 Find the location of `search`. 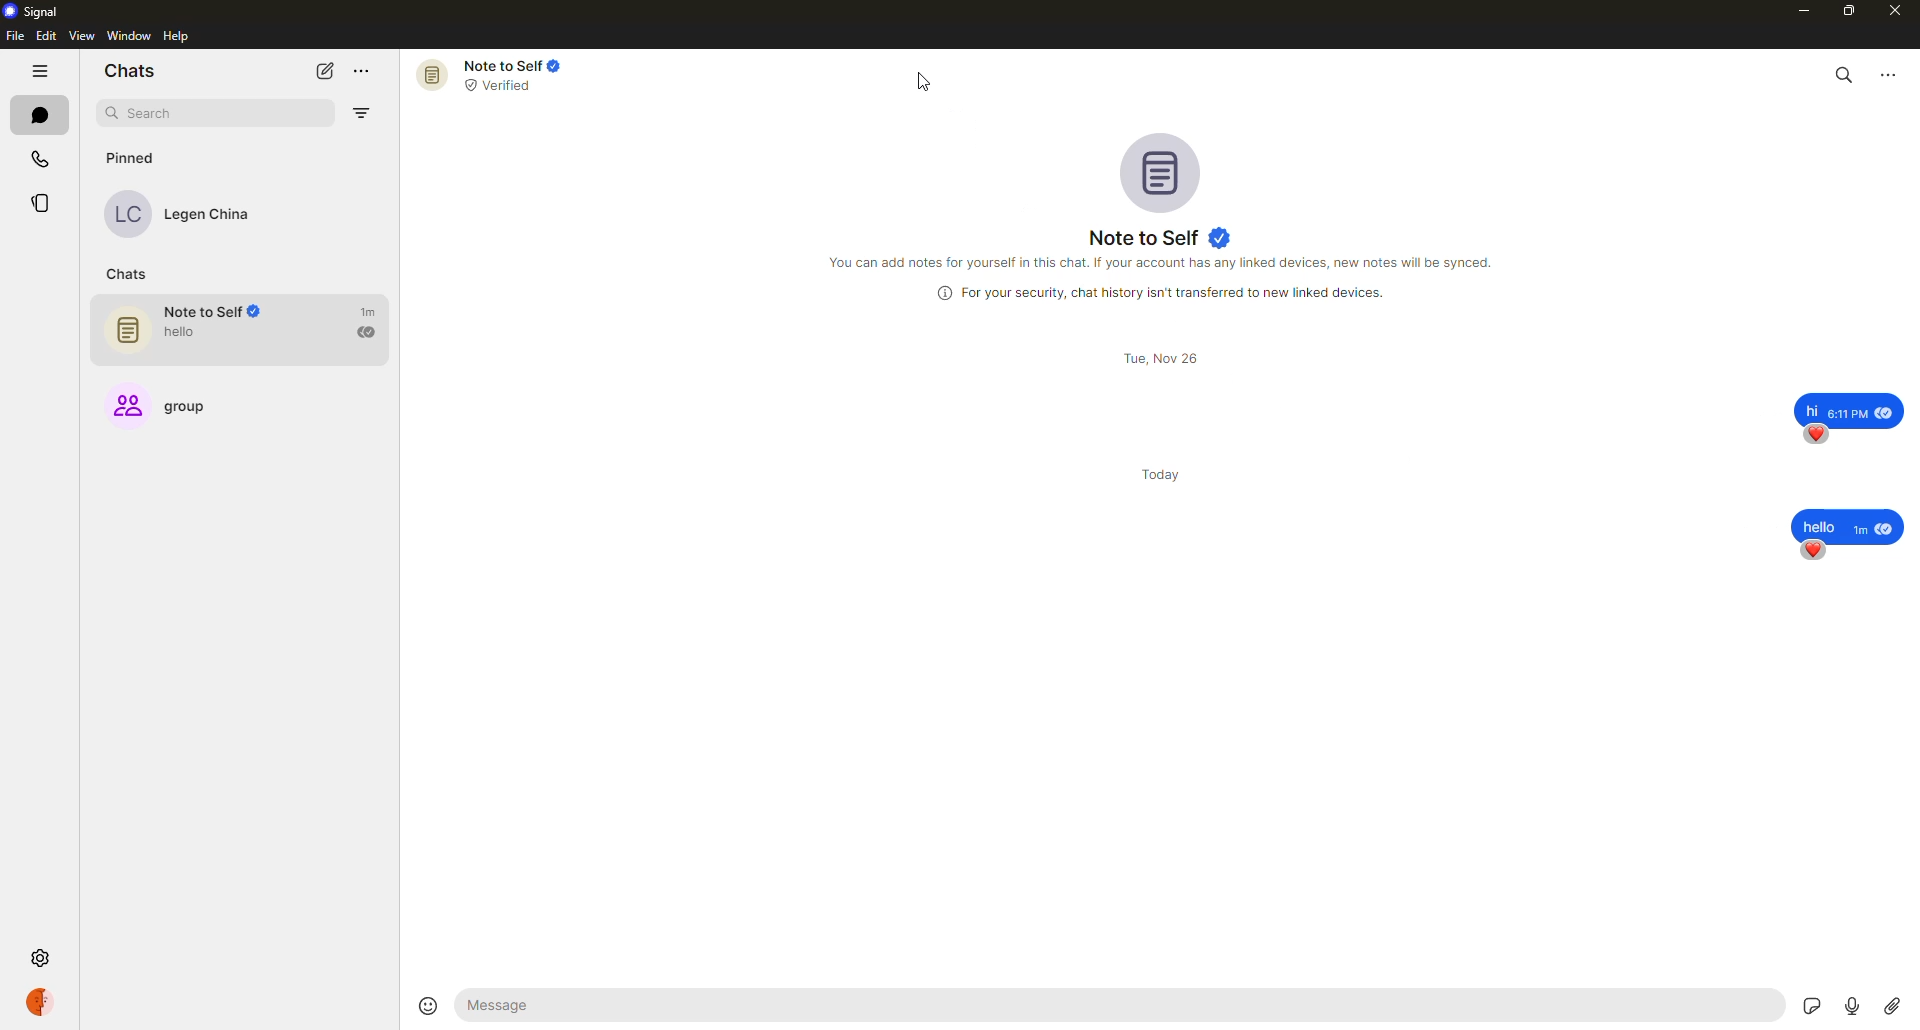

search is located at coordinates (176, 113).